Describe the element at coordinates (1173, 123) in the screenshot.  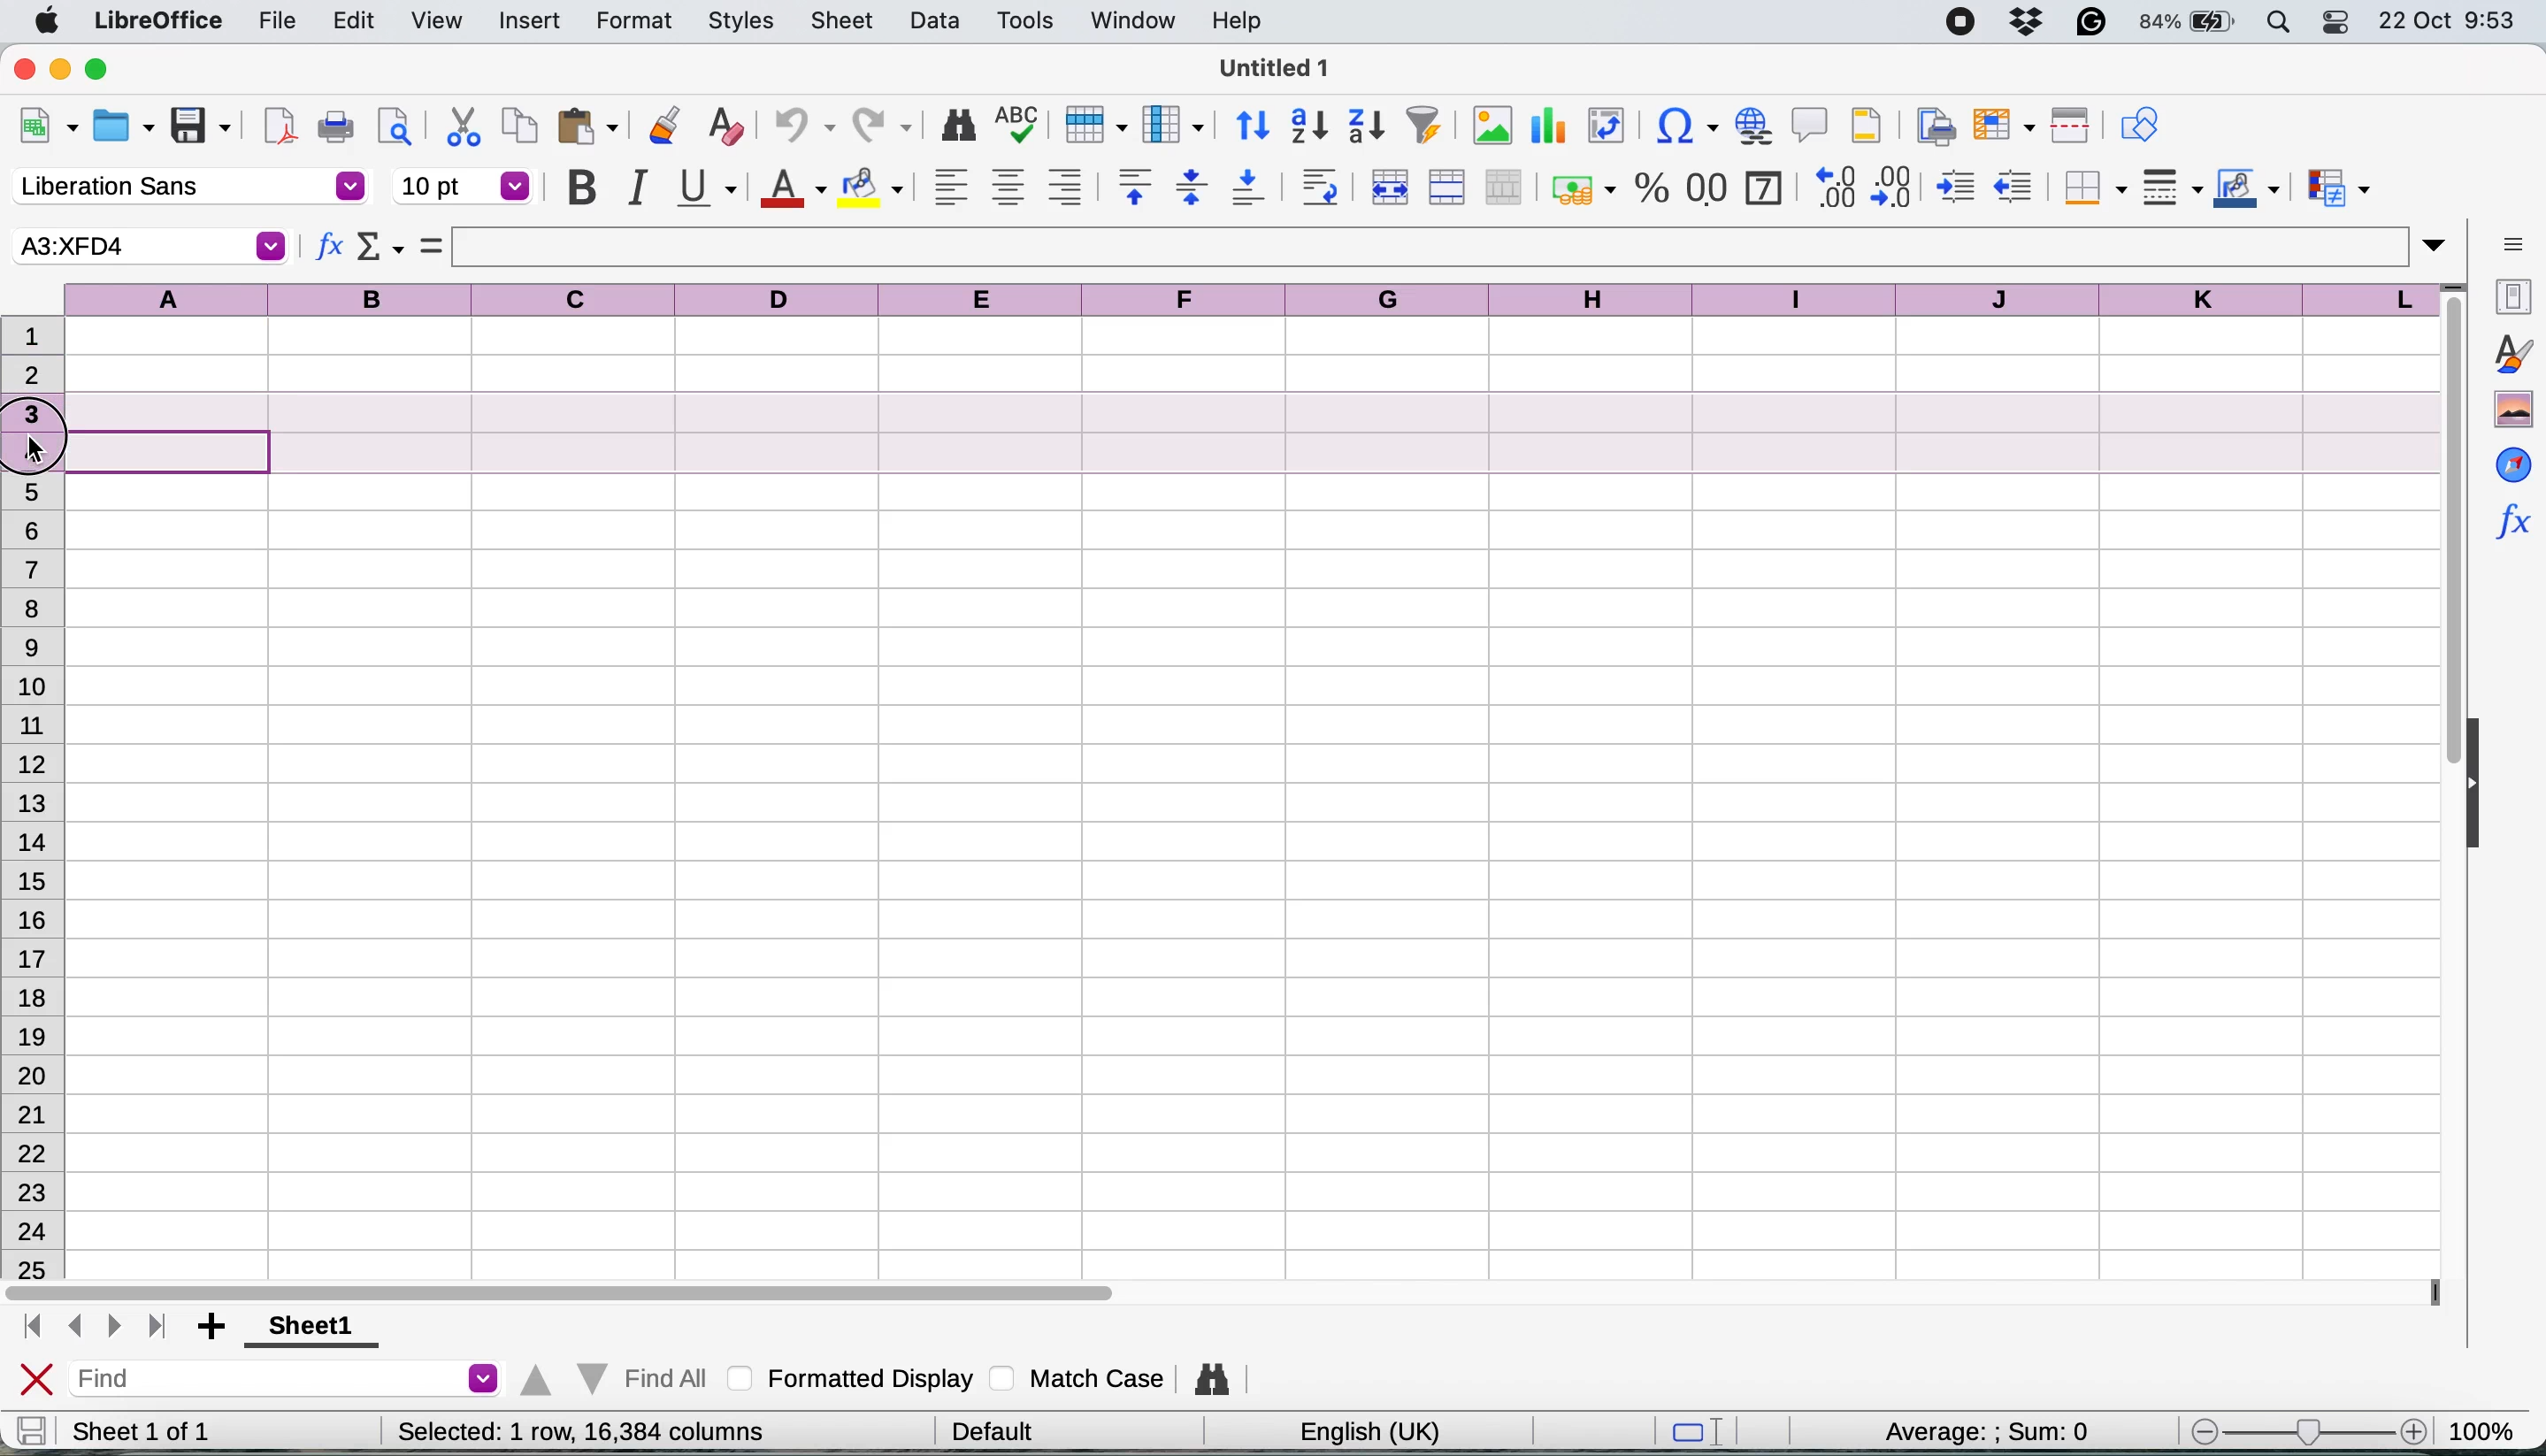
I see `column` at that location.